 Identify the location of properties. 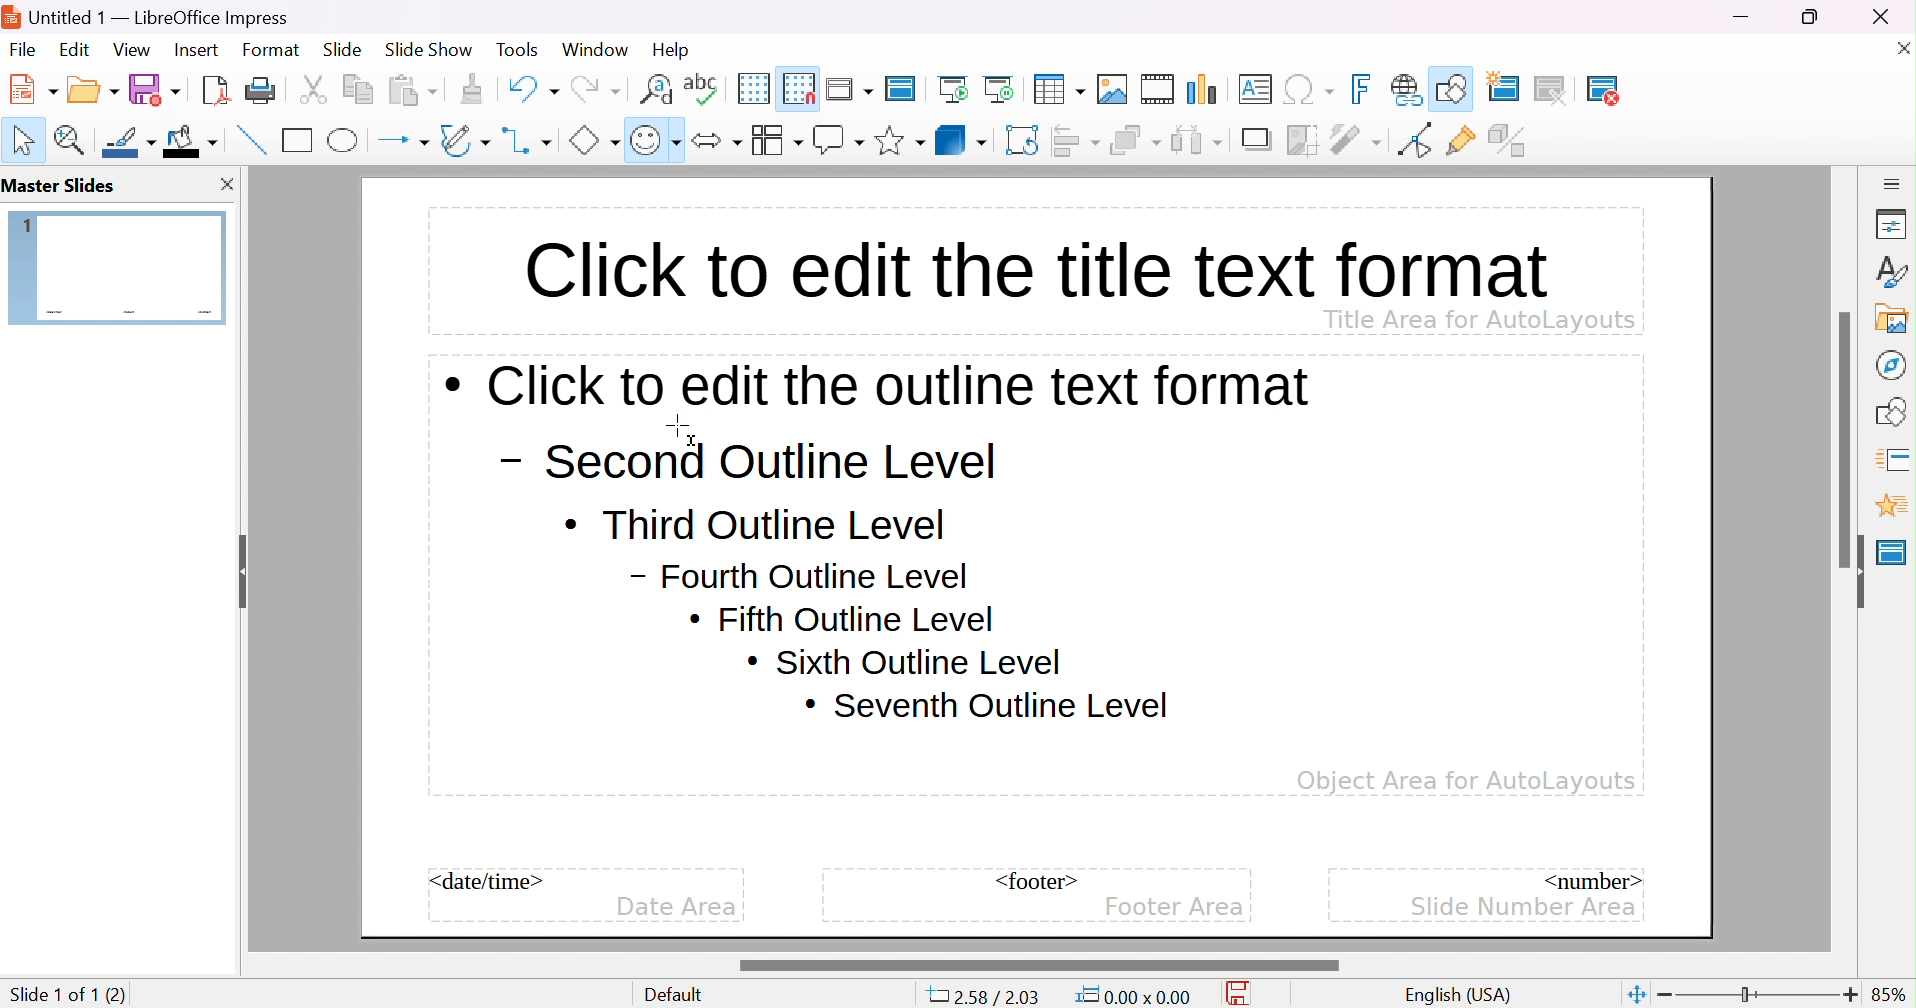
(1892, 226).